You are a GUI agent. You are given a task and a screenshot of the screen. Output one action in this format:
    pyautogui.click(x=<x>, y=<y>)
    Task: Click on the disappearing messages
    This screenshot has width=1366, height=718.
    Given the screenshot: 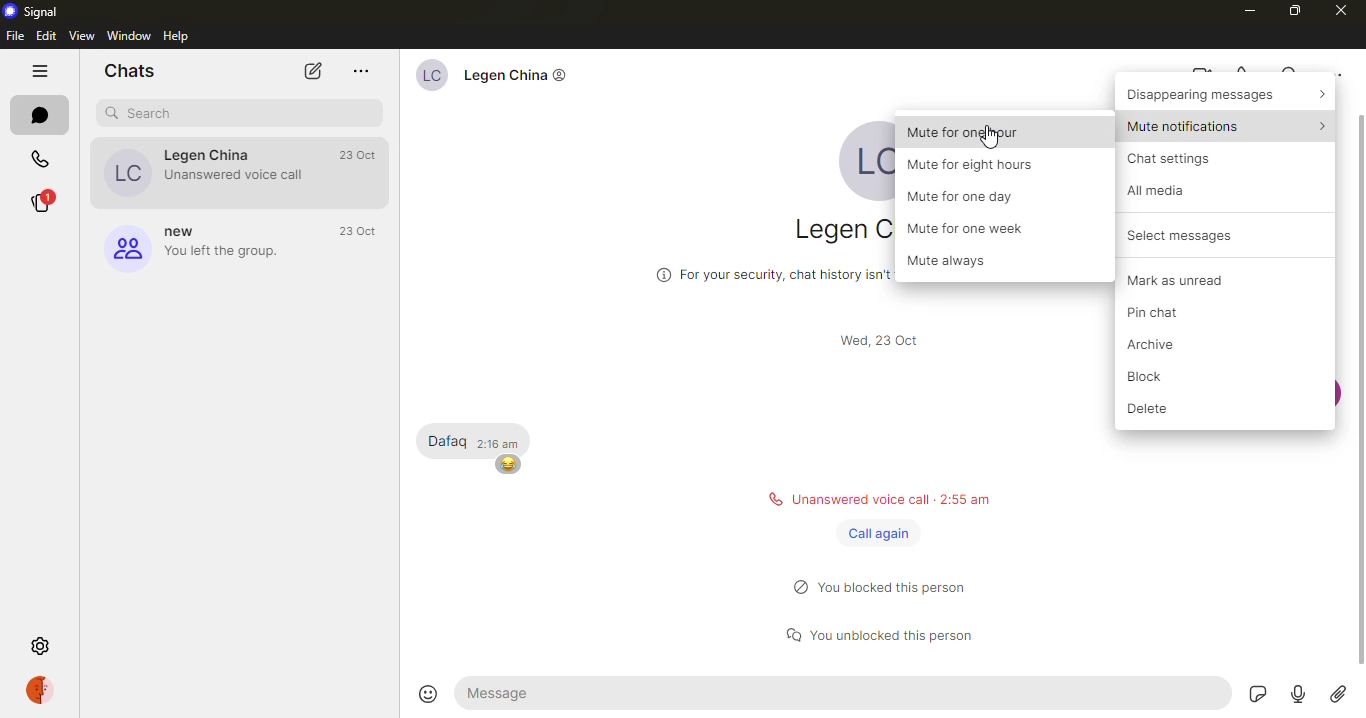 What is the action you would take?
    pyautogui.click(x=1227, y=92)
    